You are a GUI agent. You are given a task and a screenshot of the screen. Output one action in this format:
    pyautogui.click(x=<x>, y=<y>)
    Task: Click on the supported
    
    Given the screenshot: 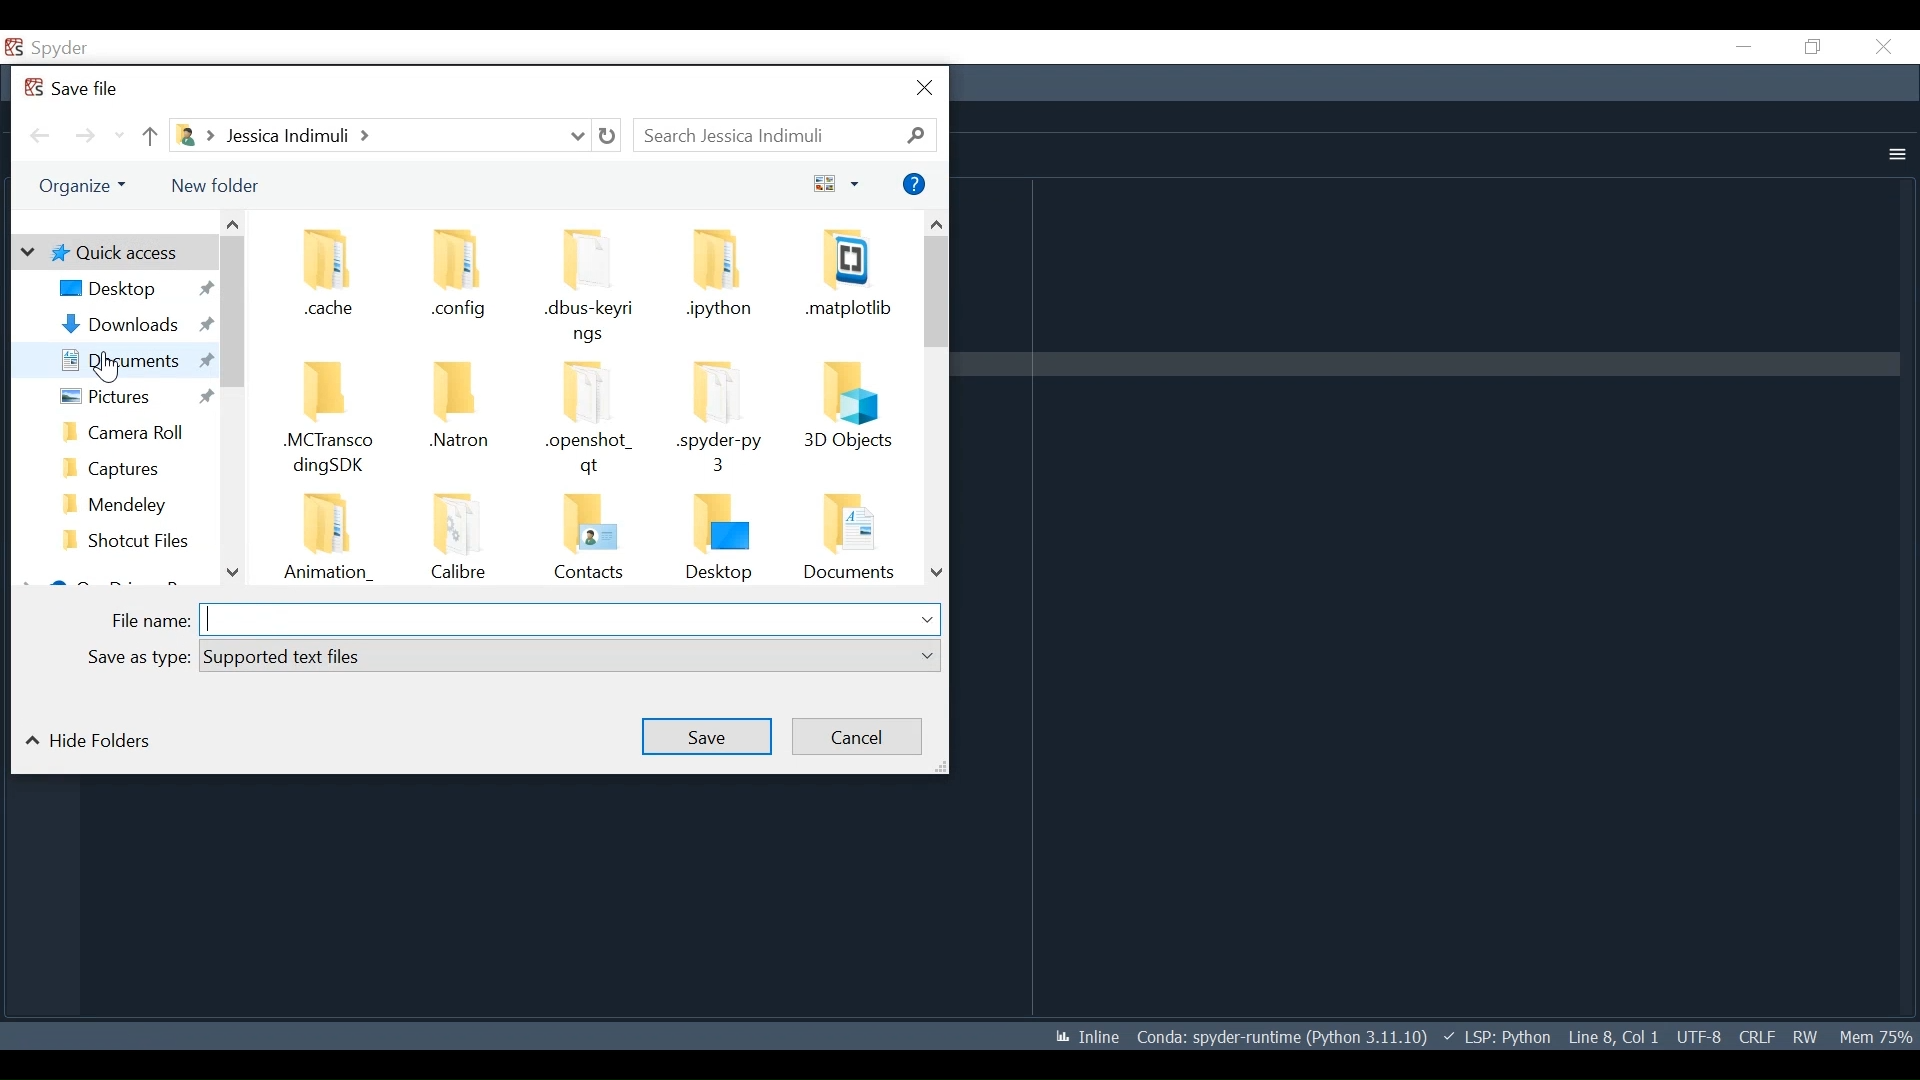 What is the action you would take?
    pyautogui.click(x=567, y=655)
    